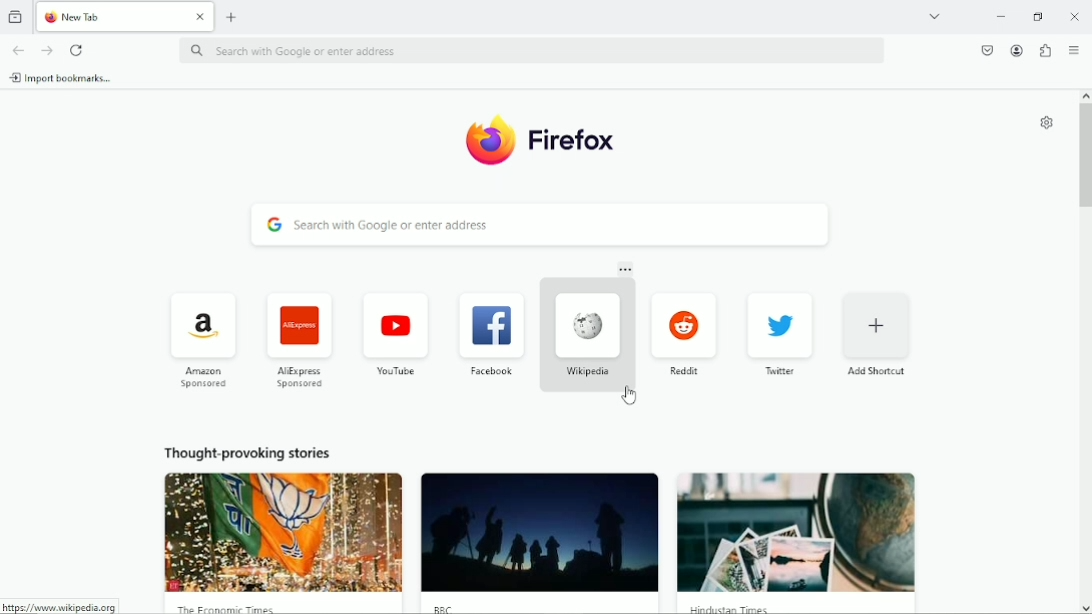 The image size is (1092, 614). I want to click on New tab, so click(234, 16).